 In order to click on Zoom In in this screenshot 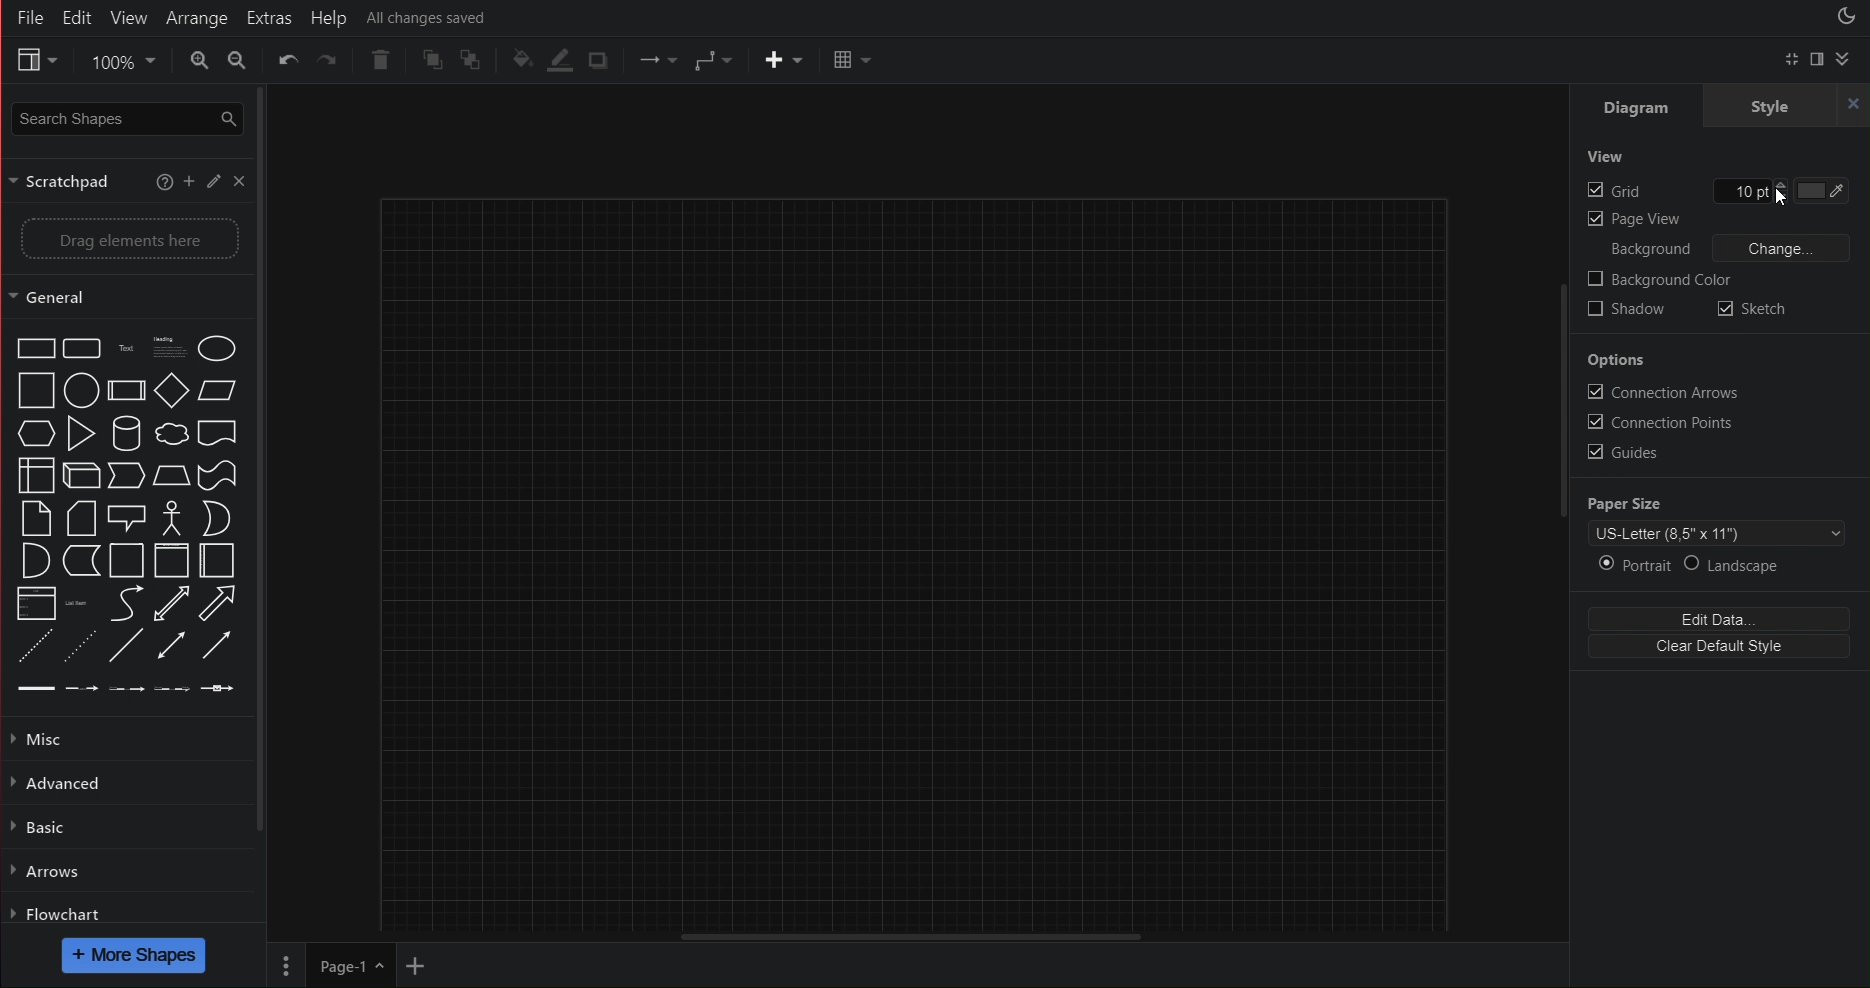, I will do `click(195, 61)`.